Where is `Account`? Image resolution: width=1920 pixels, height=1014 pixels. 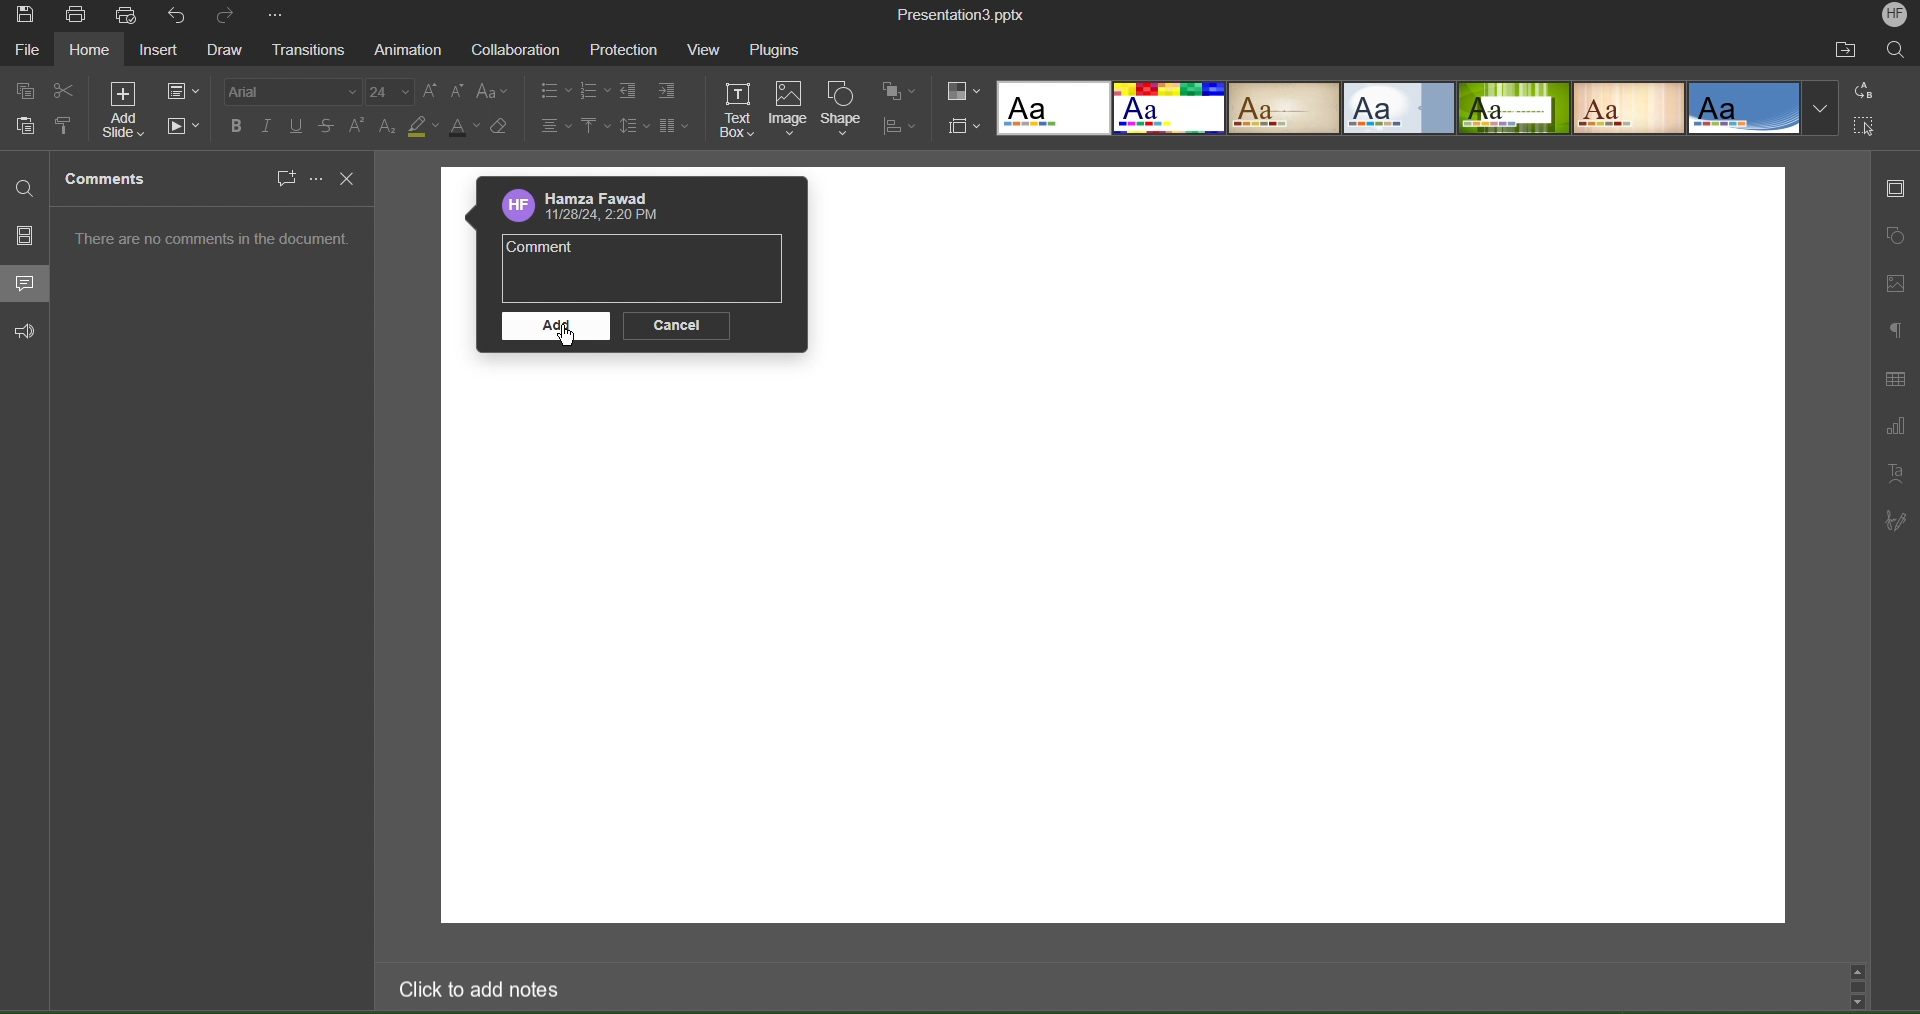
Account is located at coordinates (609, 197).